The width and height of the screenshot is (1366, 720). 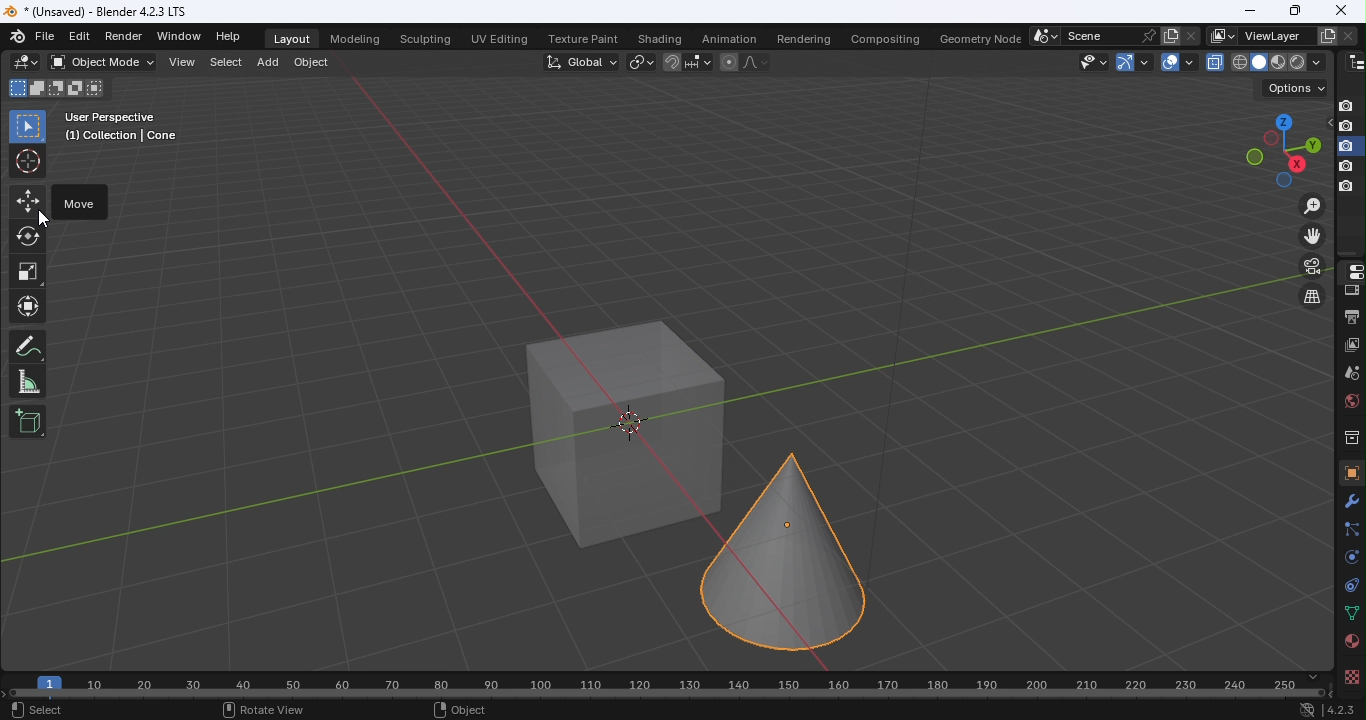 What do you see at coordinates (1356, 60) in the screenshot?
I see `Editor type` at bounding box center [1356, 60].